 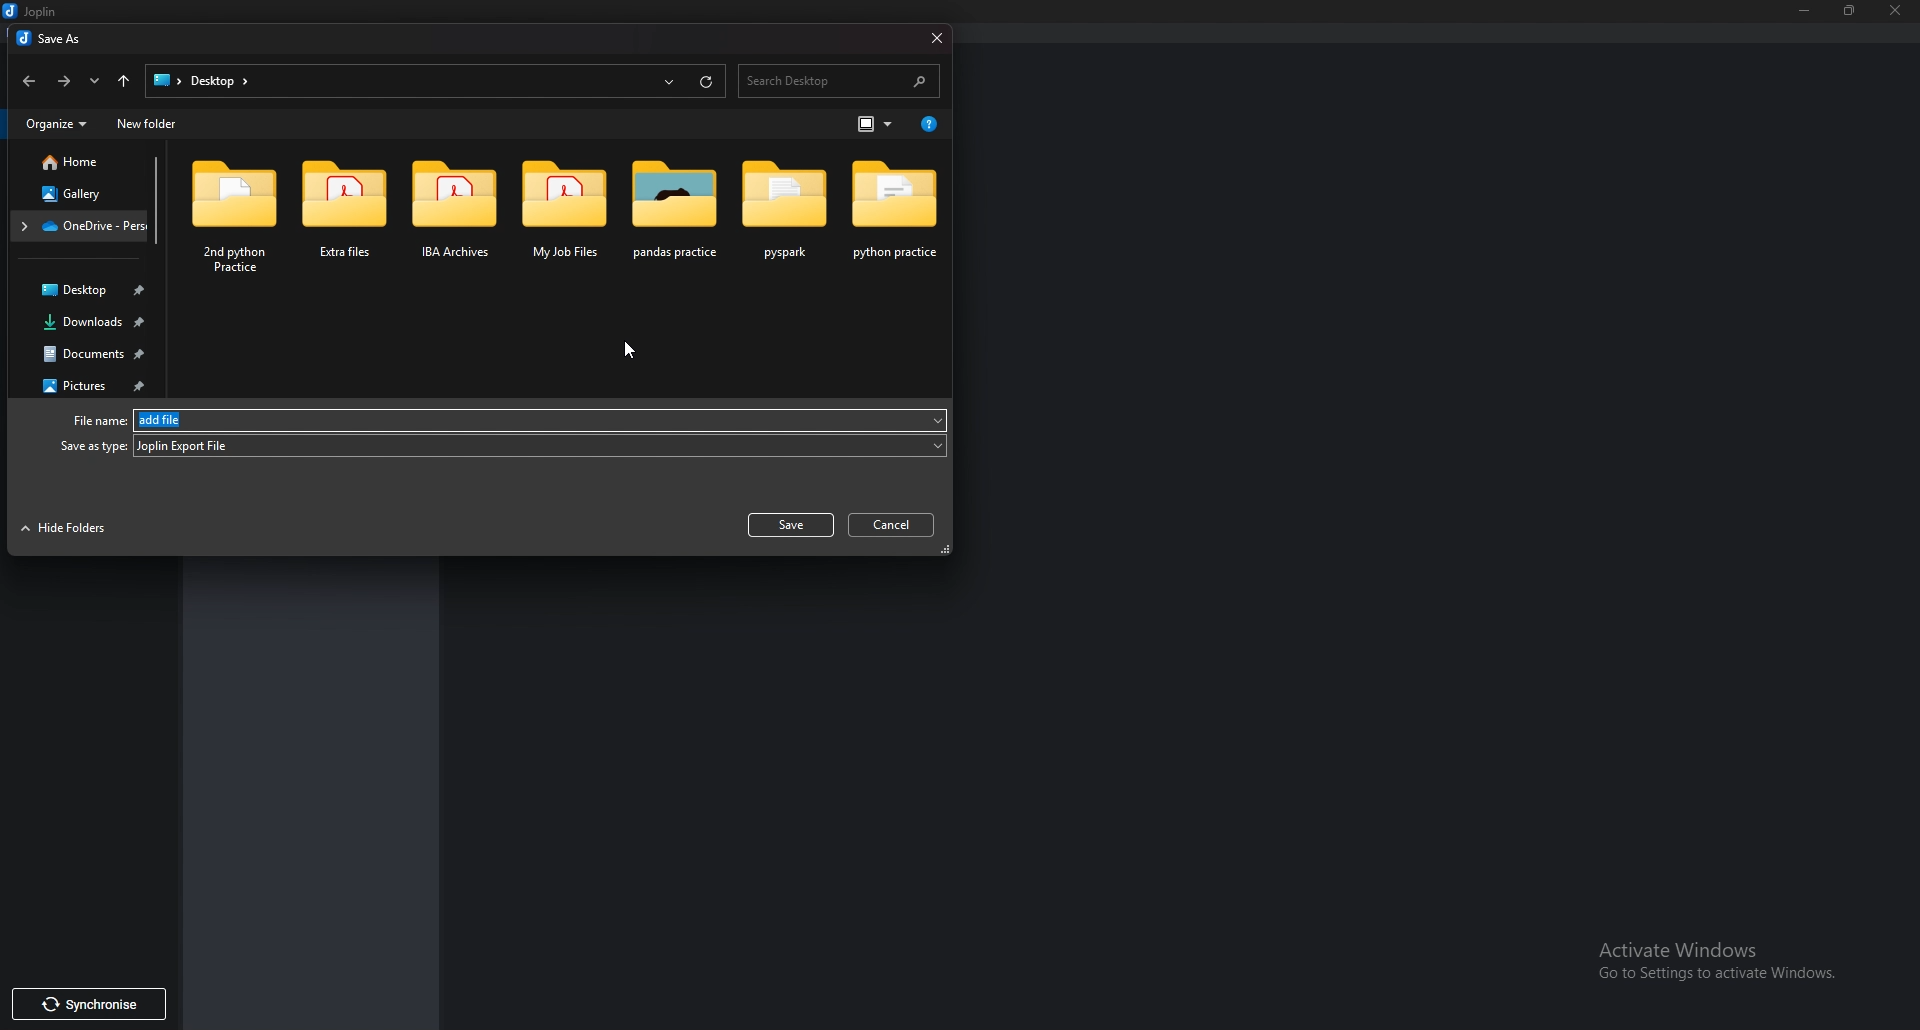 I want to click on cancel, so click(x=890, y=524).